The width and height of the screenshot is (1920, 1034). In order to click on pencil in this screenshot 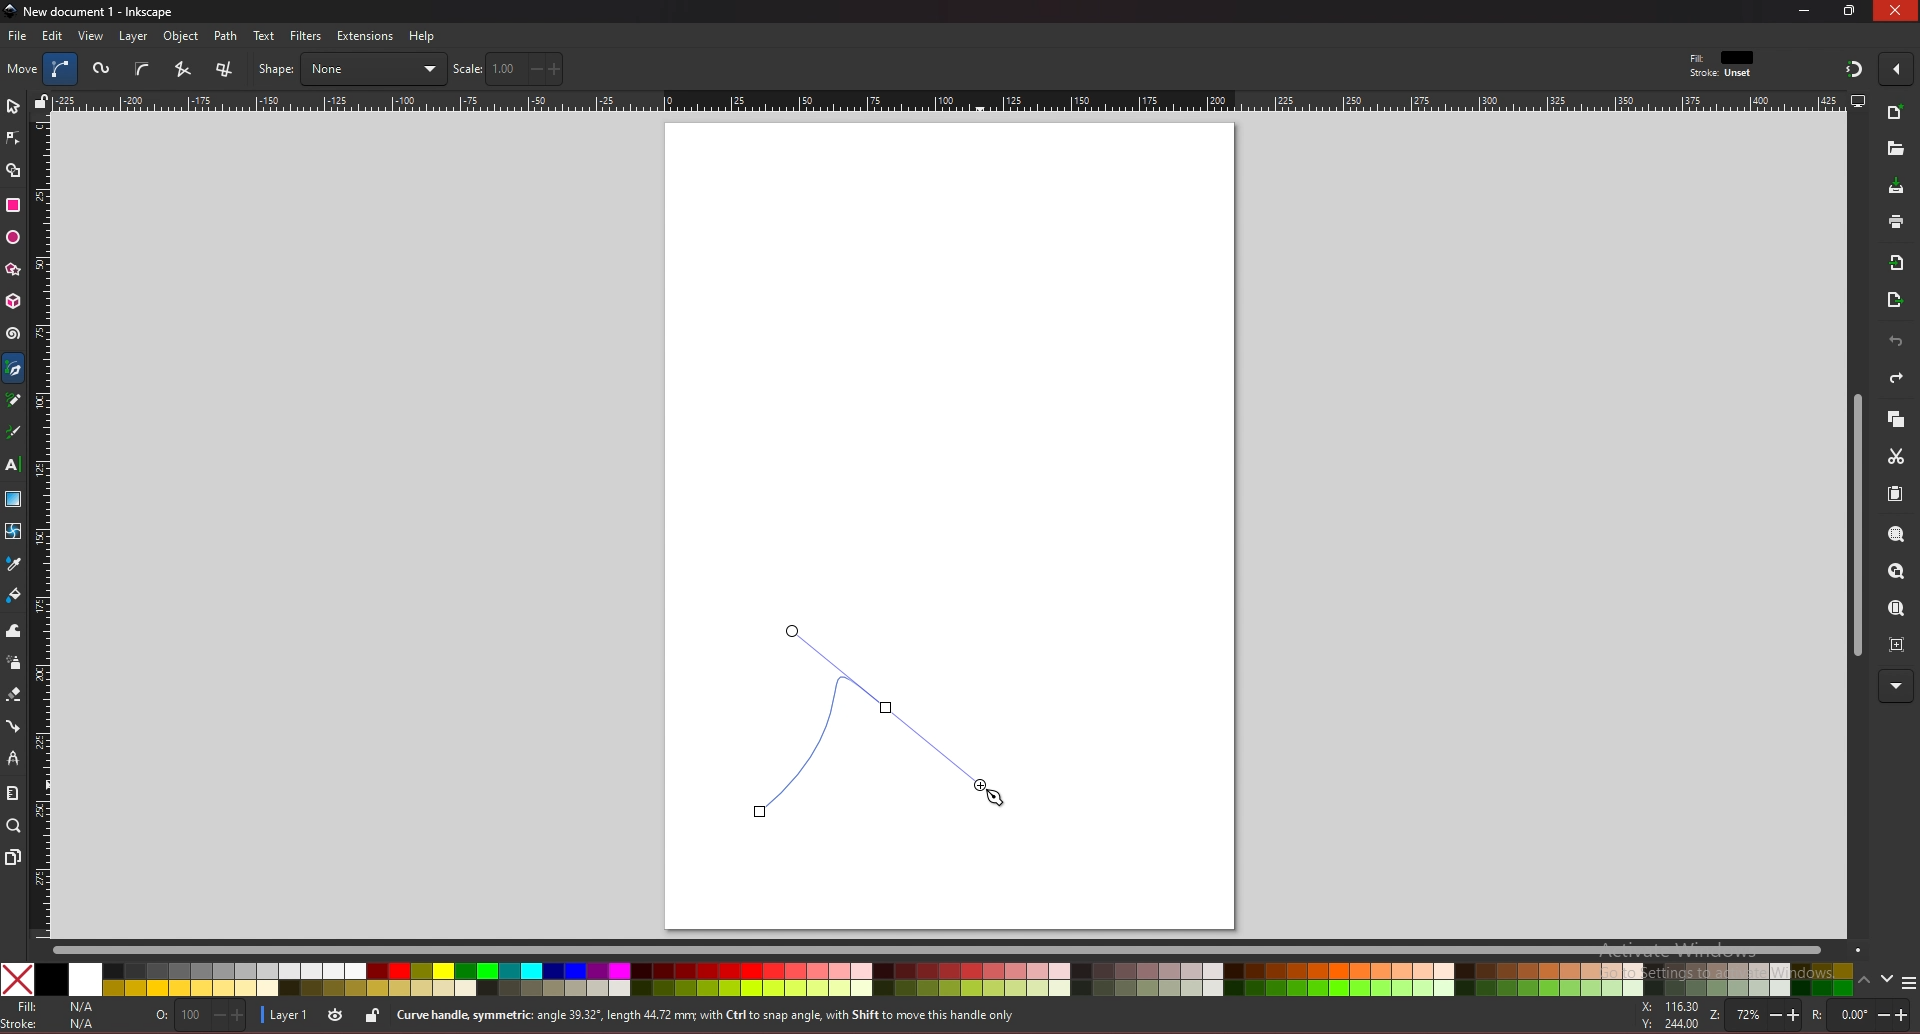, I will do `click(19, 401)`.